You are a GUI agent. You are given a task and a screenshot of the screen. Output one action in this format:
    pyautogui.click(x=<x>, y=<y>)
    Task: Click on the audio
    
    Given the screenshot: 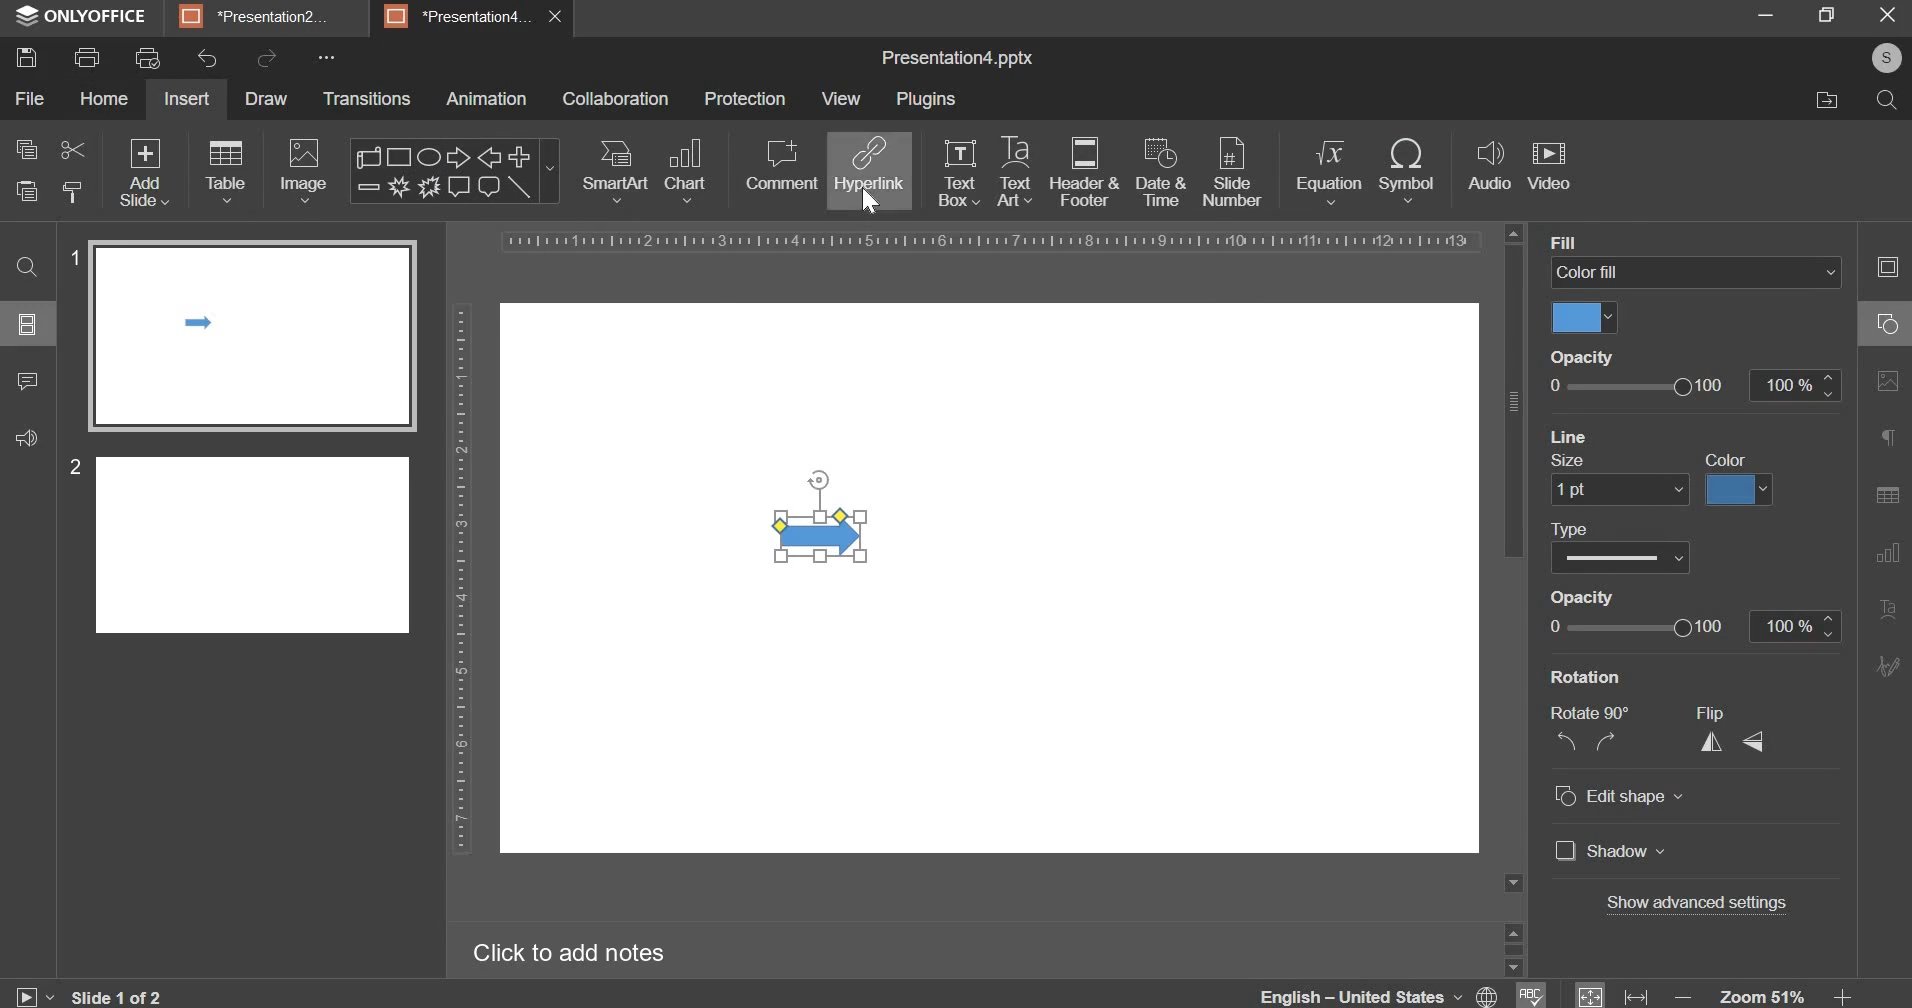 What is the action you would take?
    pyautogui.click(x=1489, y=167)
    